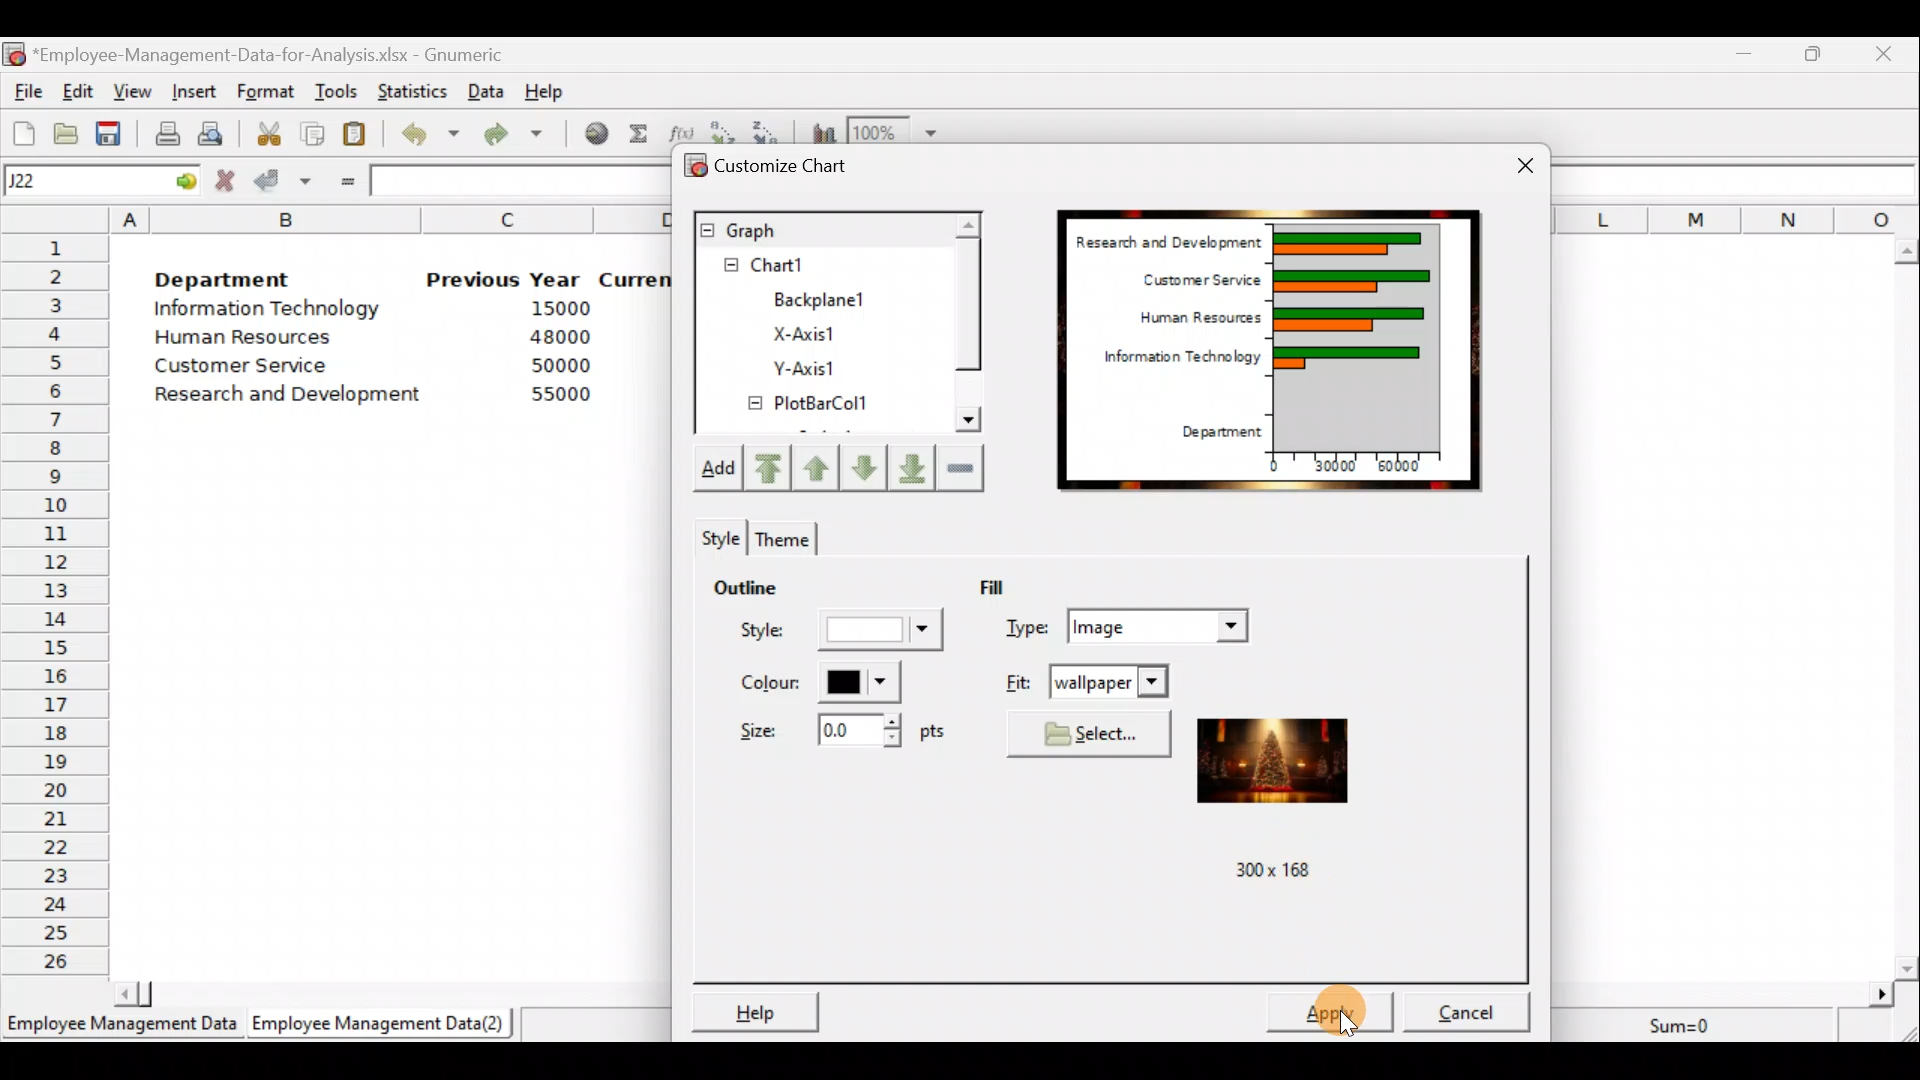  What do you see at coordinates (787, 535) in the screenshot?
I see `Theme` at bounding box center [787, 535].